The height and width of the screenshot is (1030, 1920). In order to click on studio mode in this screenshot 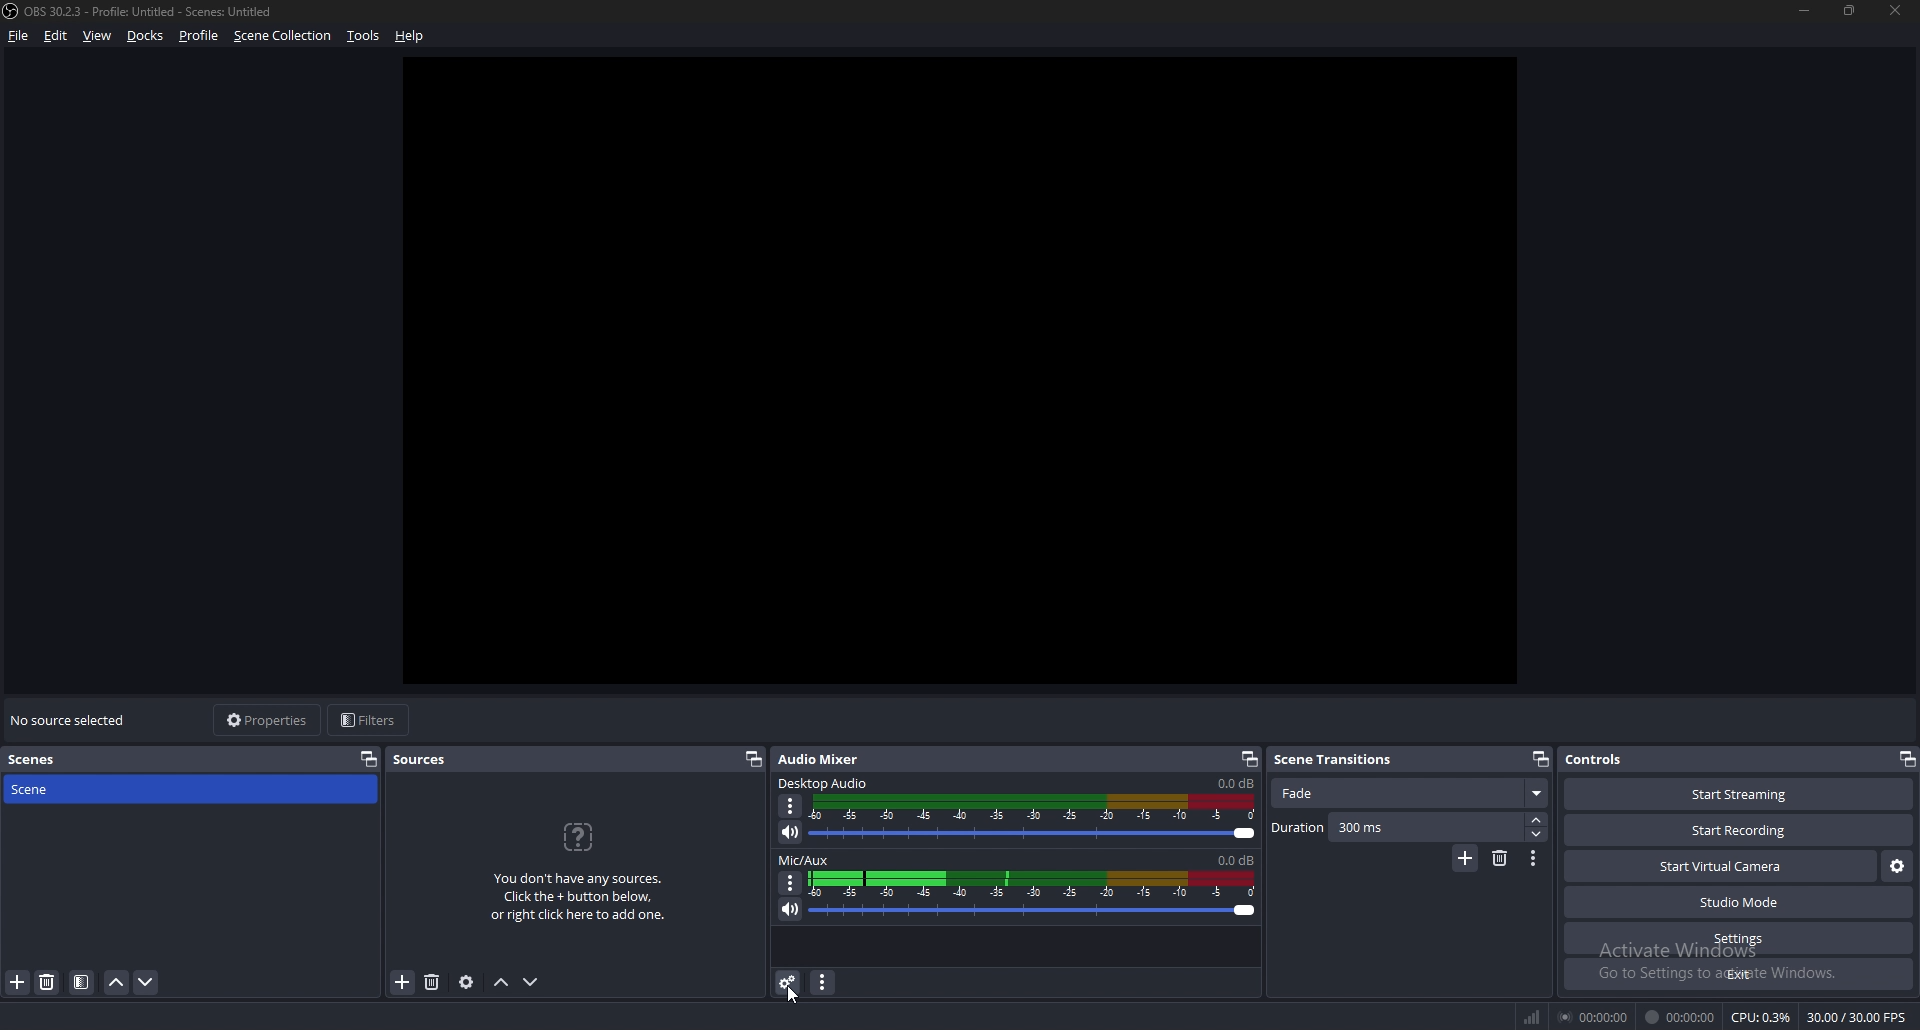, I will do `click(1739, 903)`.